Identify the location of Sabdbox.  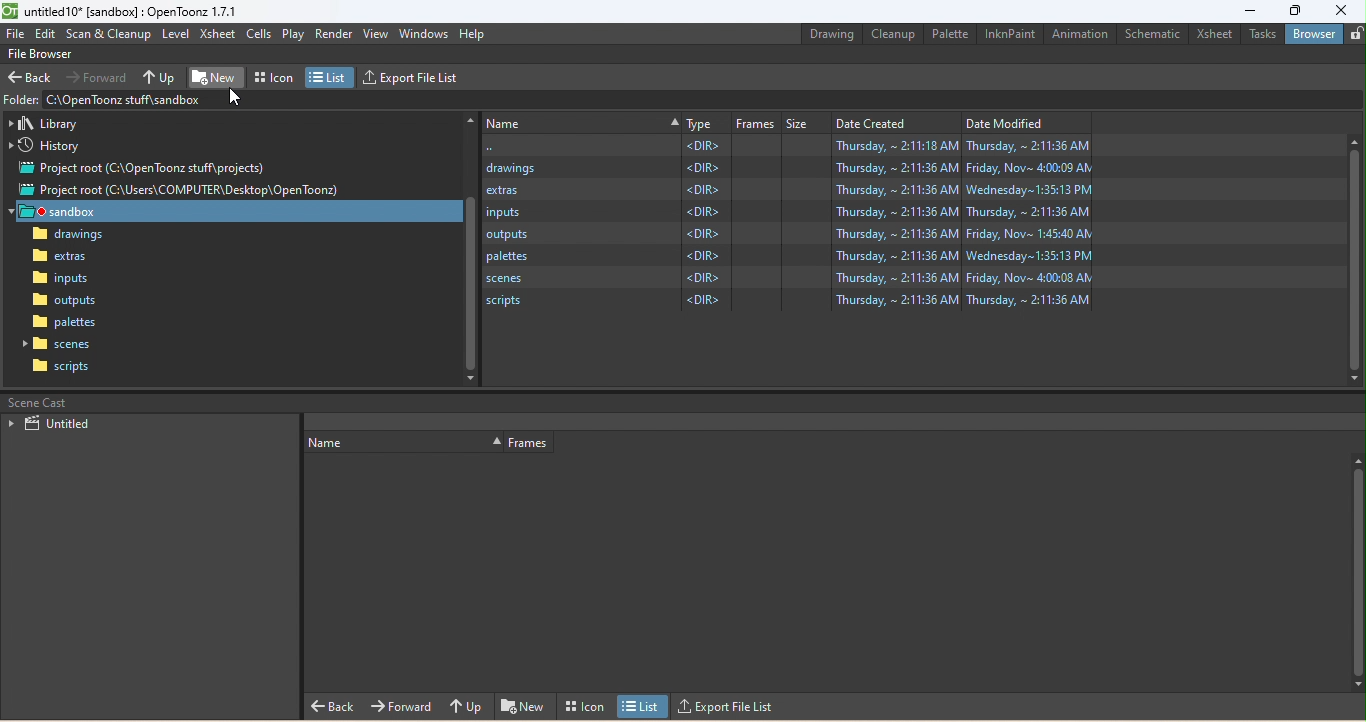
(239, 211).